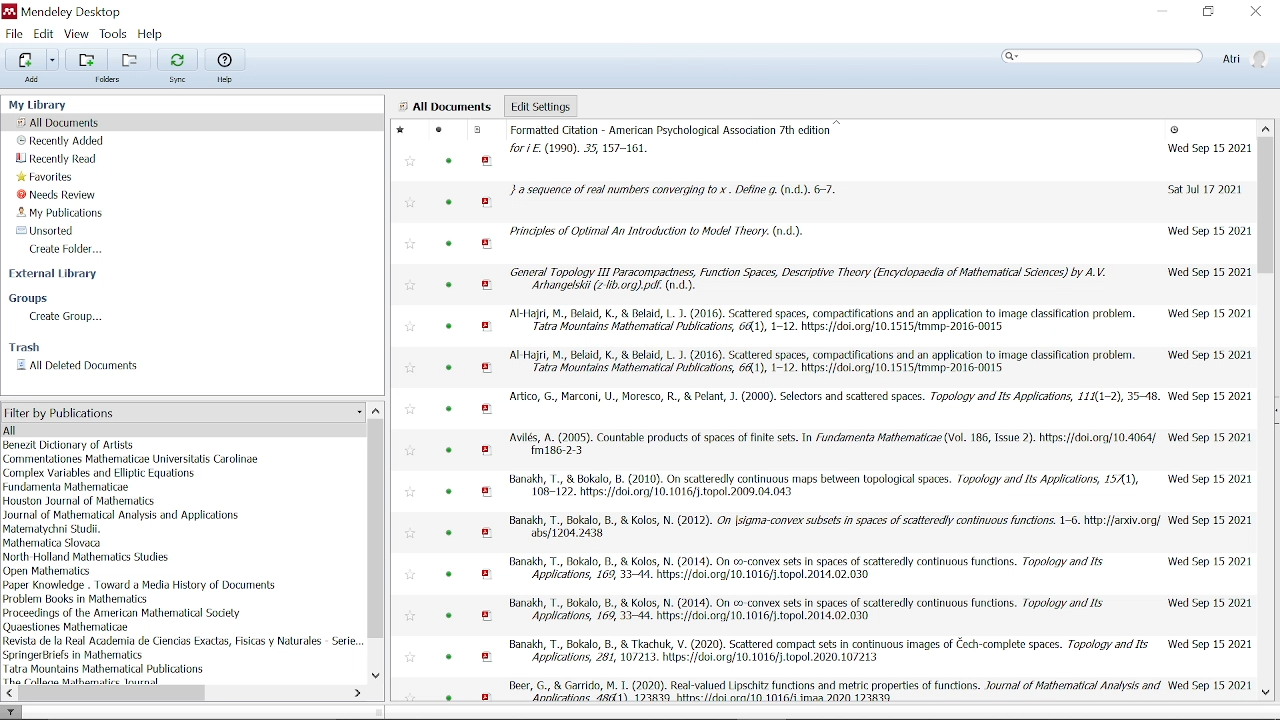  I want to click on Add files, so click(25, 59).